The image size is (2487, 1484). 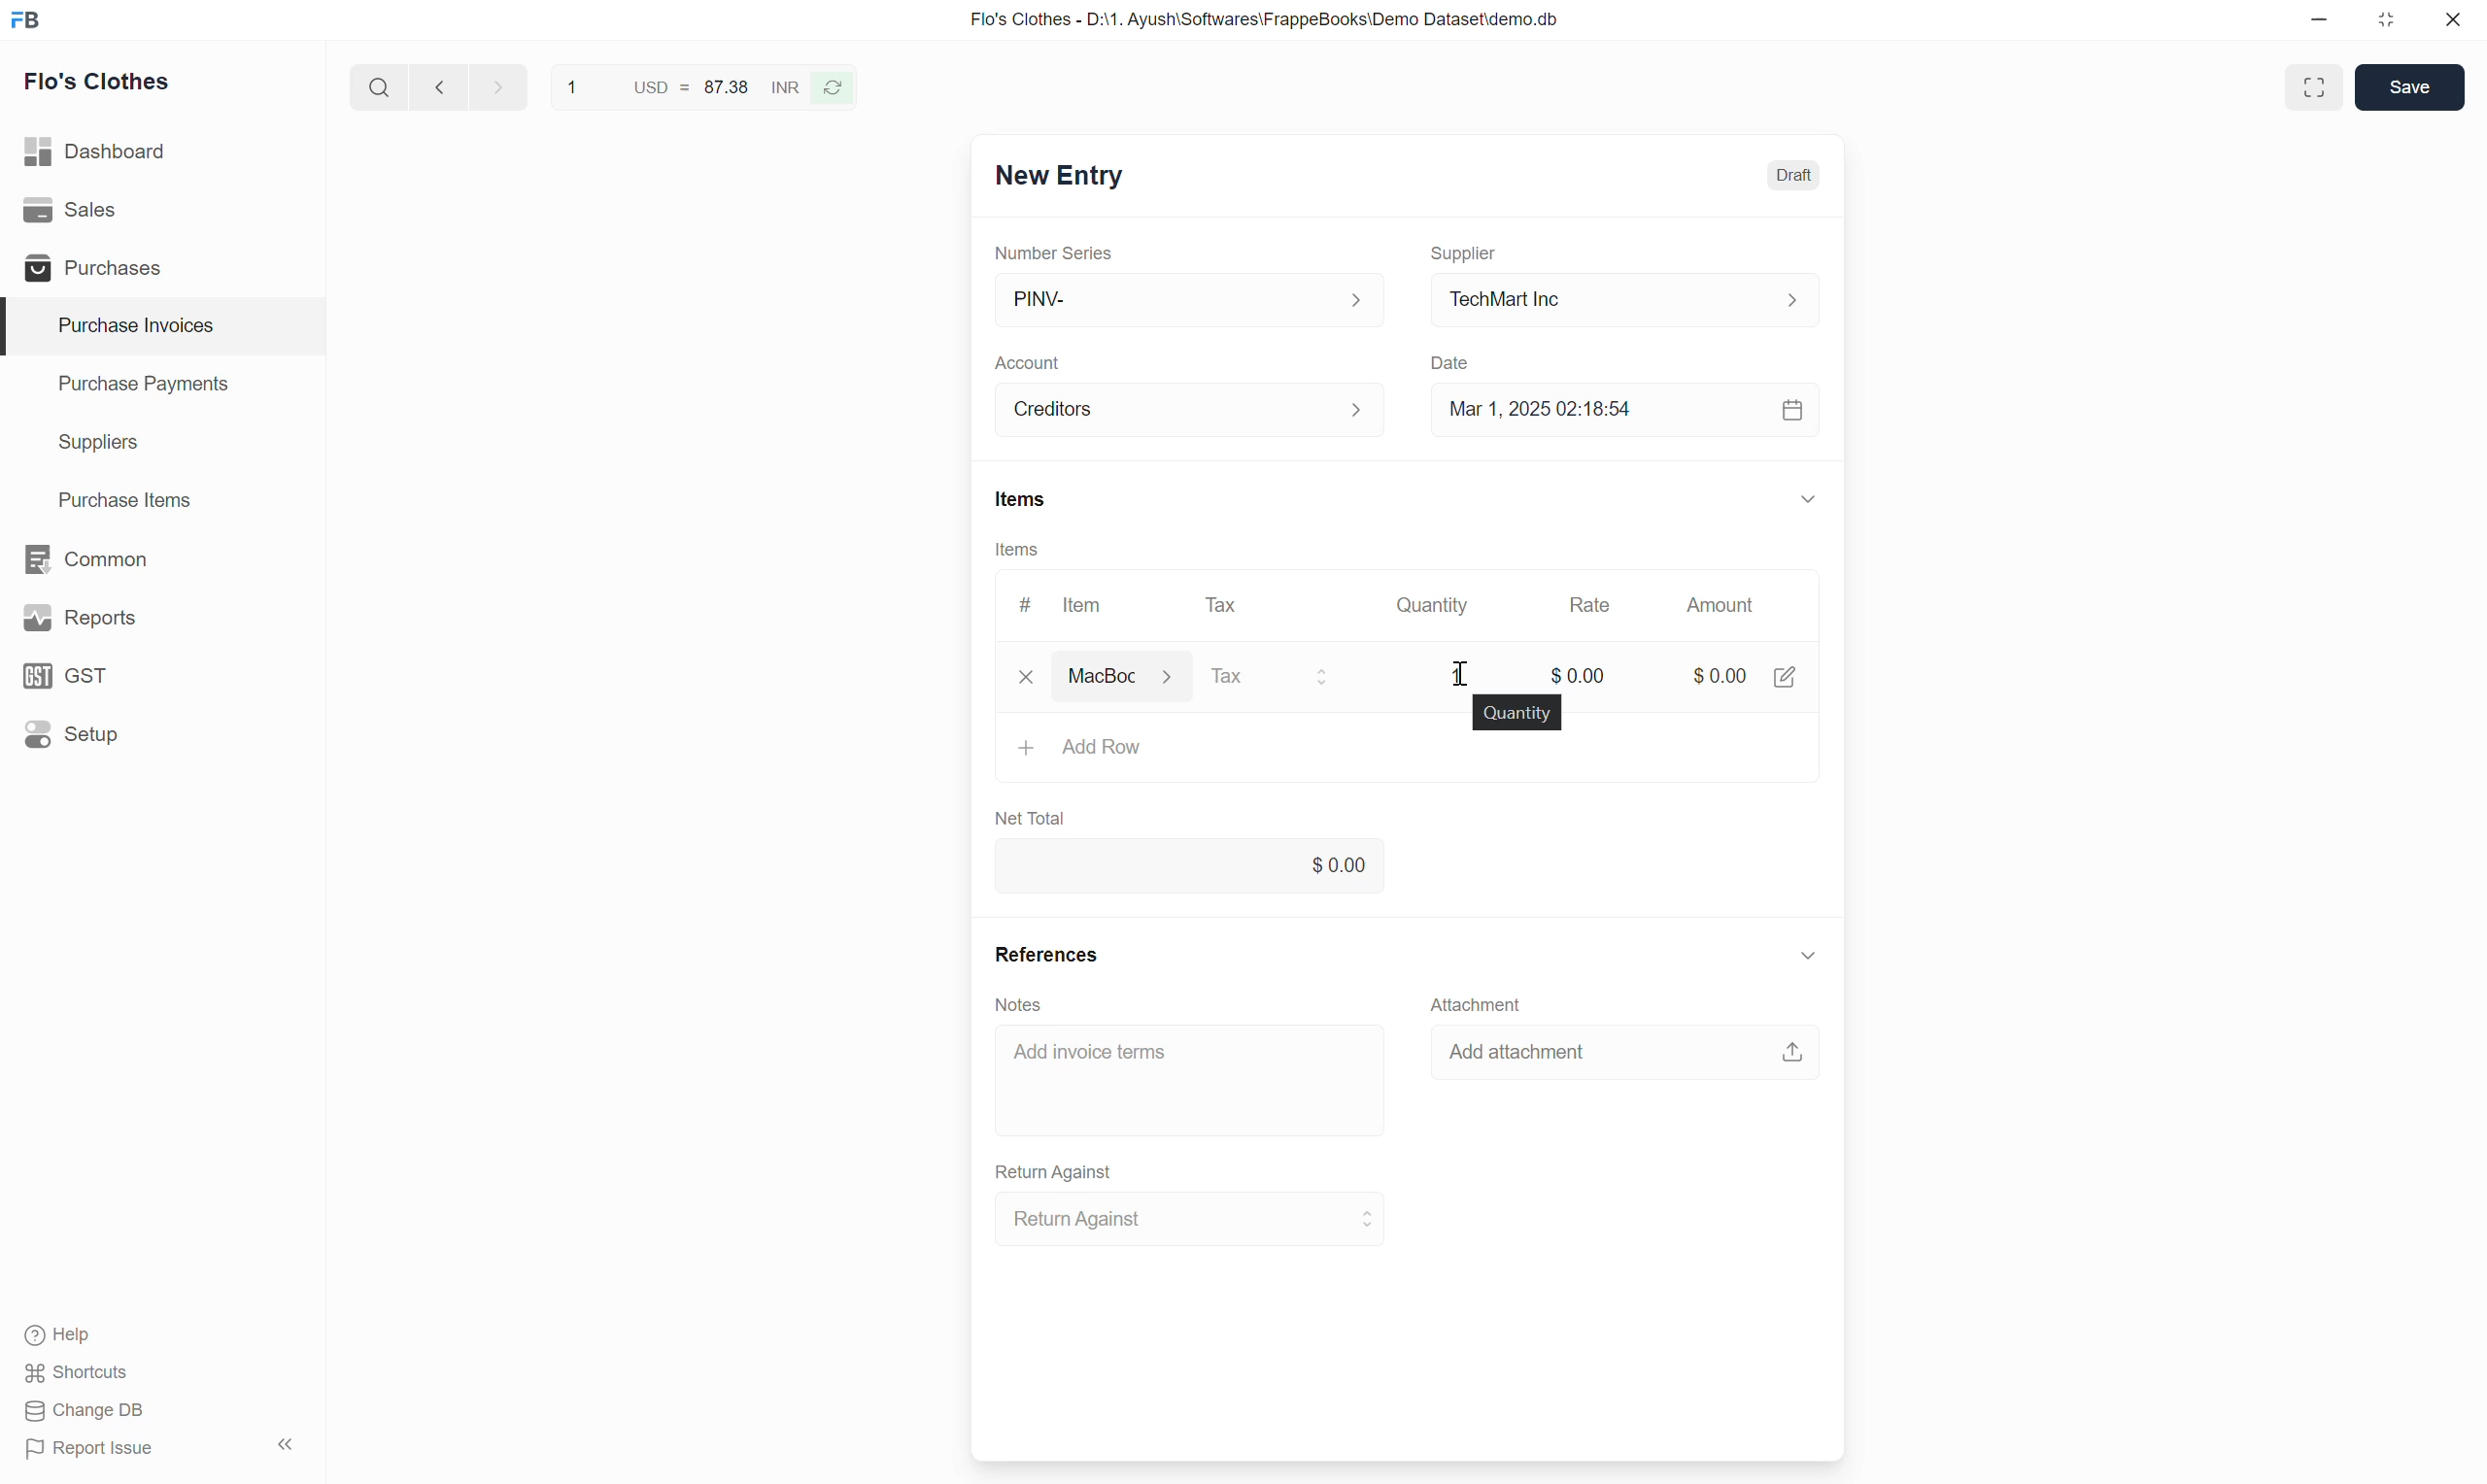 I want to click on Mar 1, 2025 02:18:54, so click(x=1626, y=410).